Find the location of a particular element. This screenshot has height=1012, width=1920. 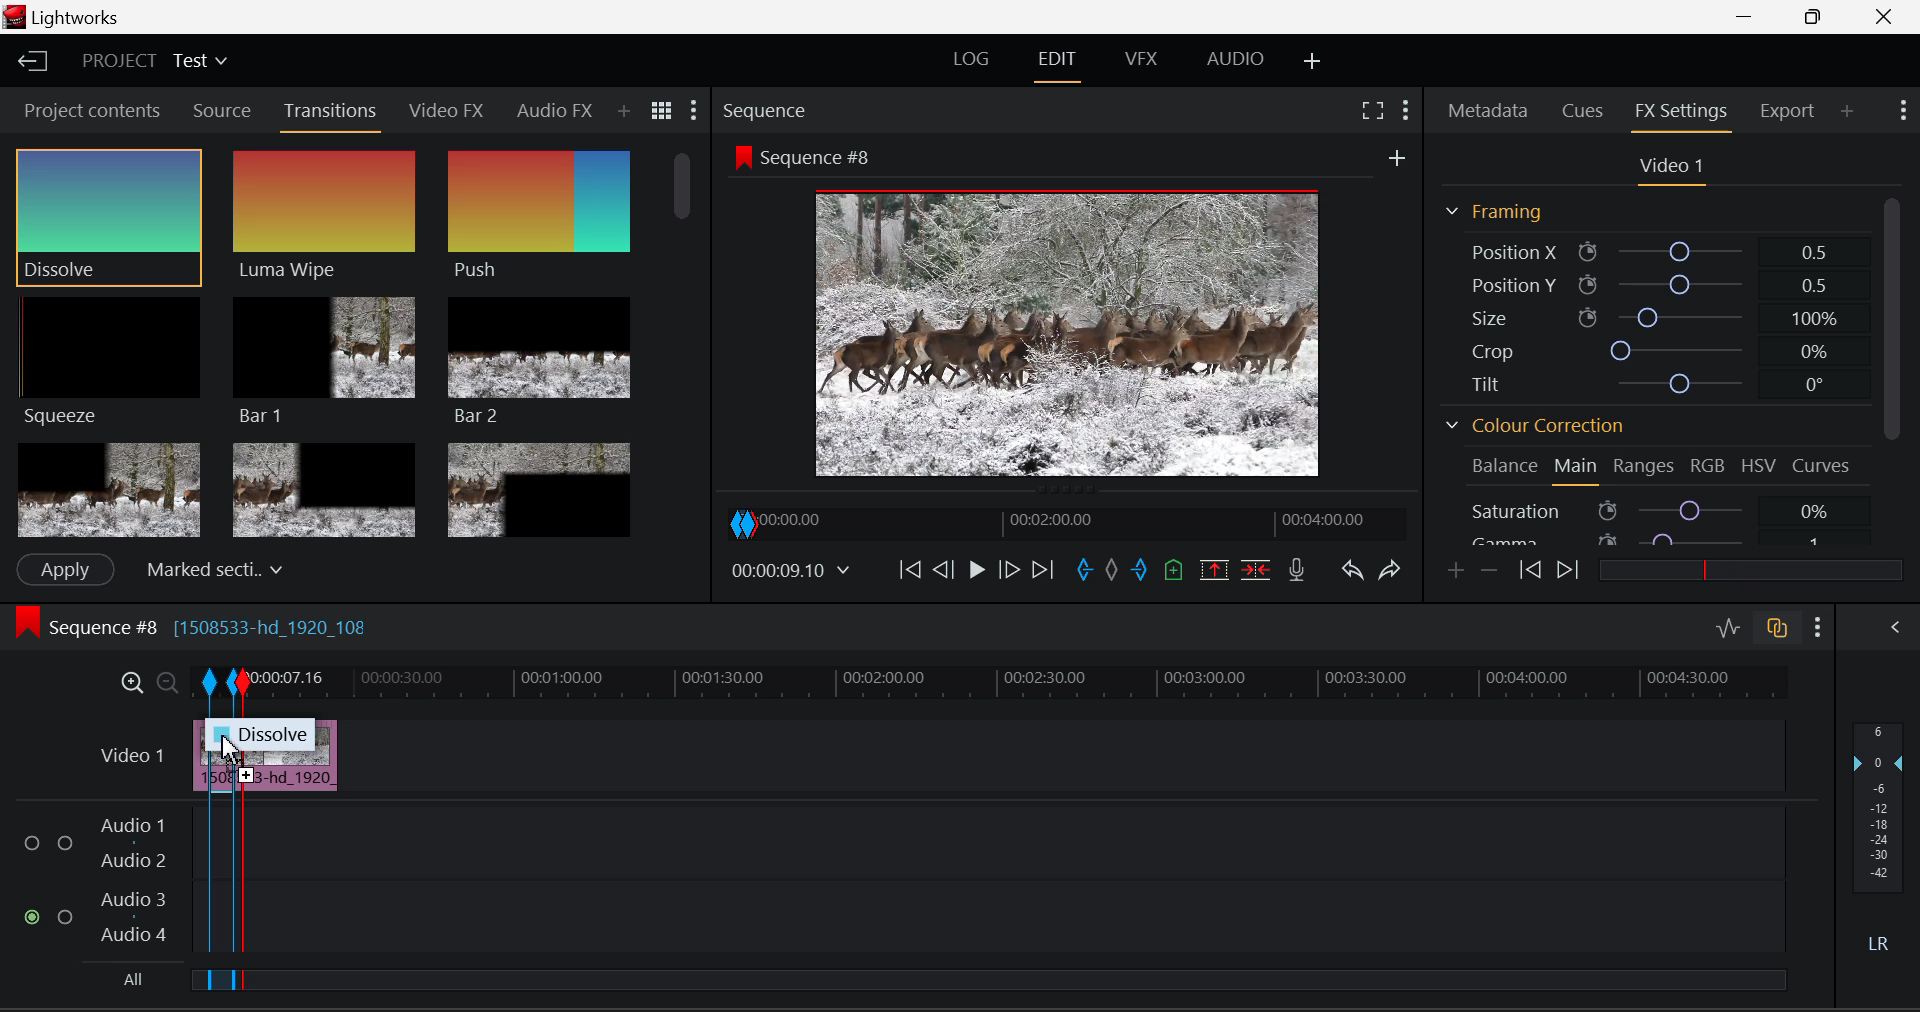

Close is located at coordinates (1886, 17).